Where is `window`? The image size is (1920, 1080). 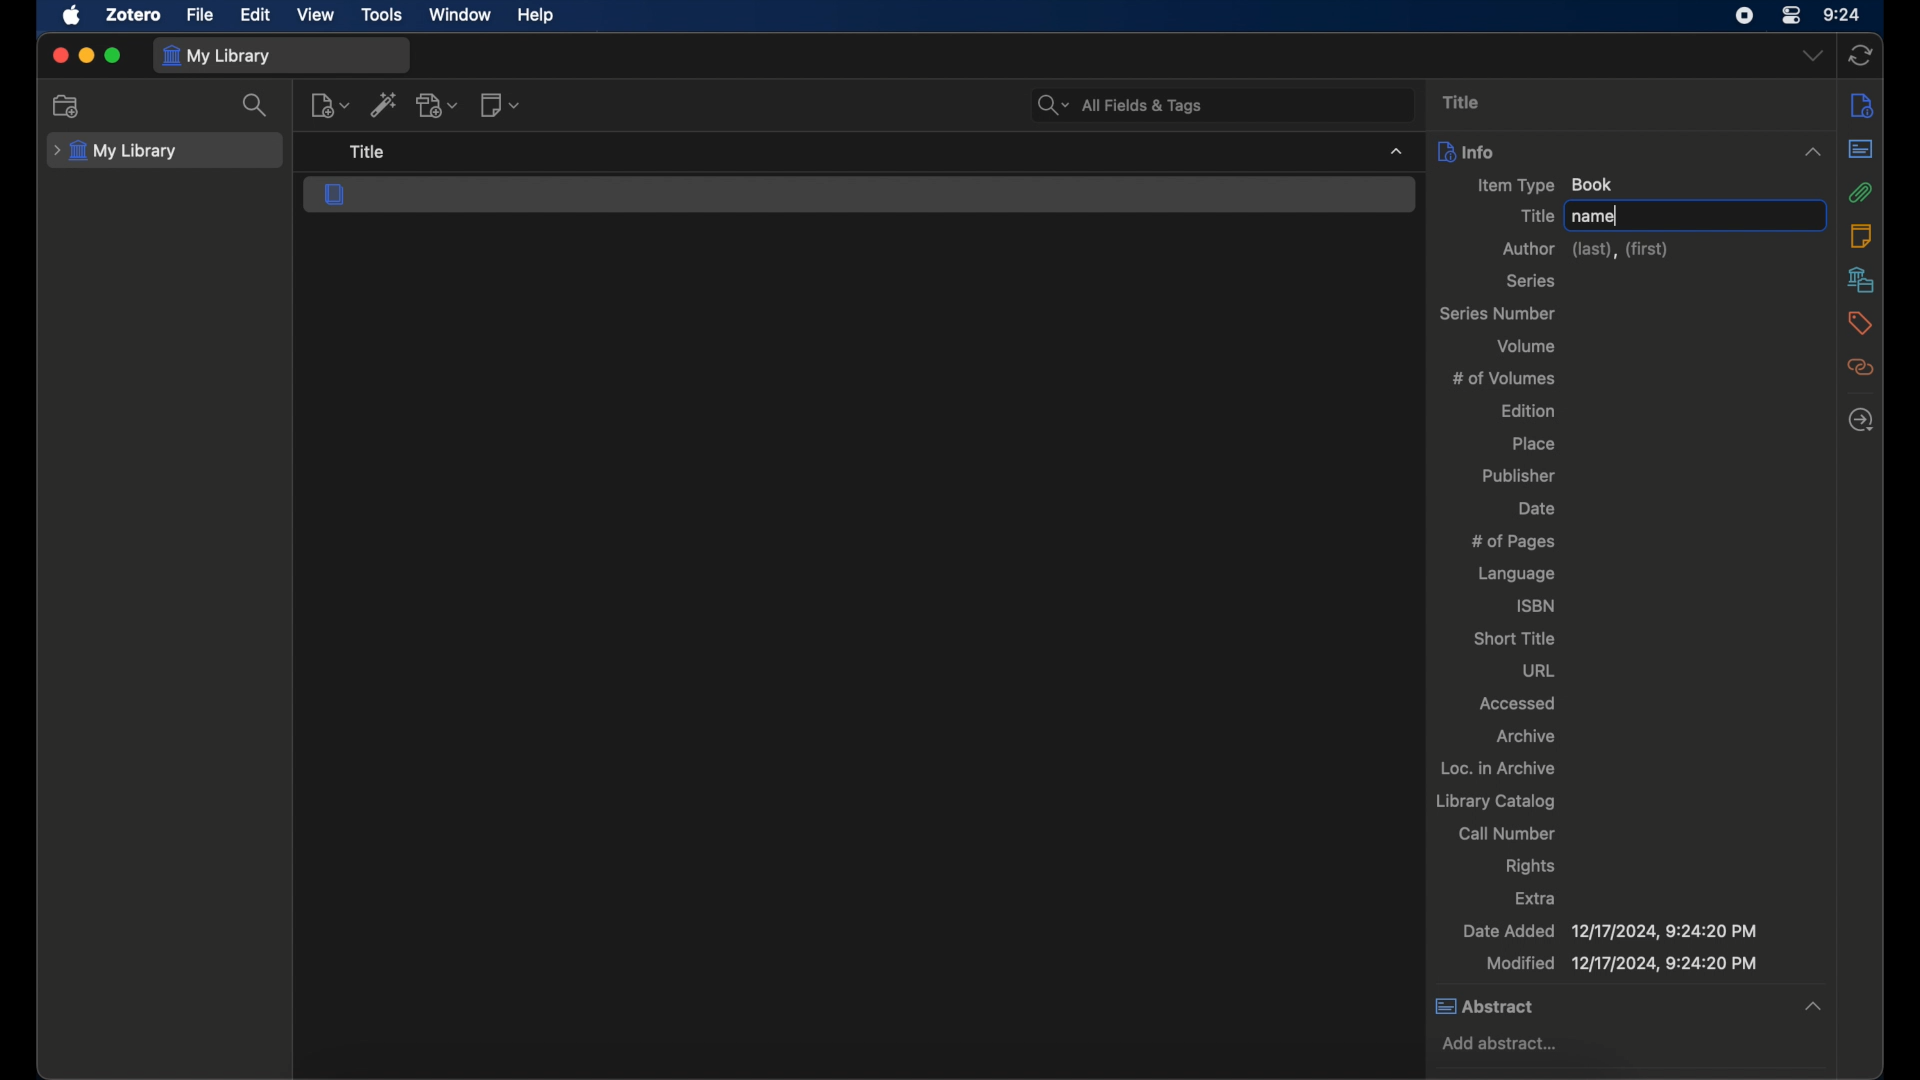
window is located at coordinates (463, 15).